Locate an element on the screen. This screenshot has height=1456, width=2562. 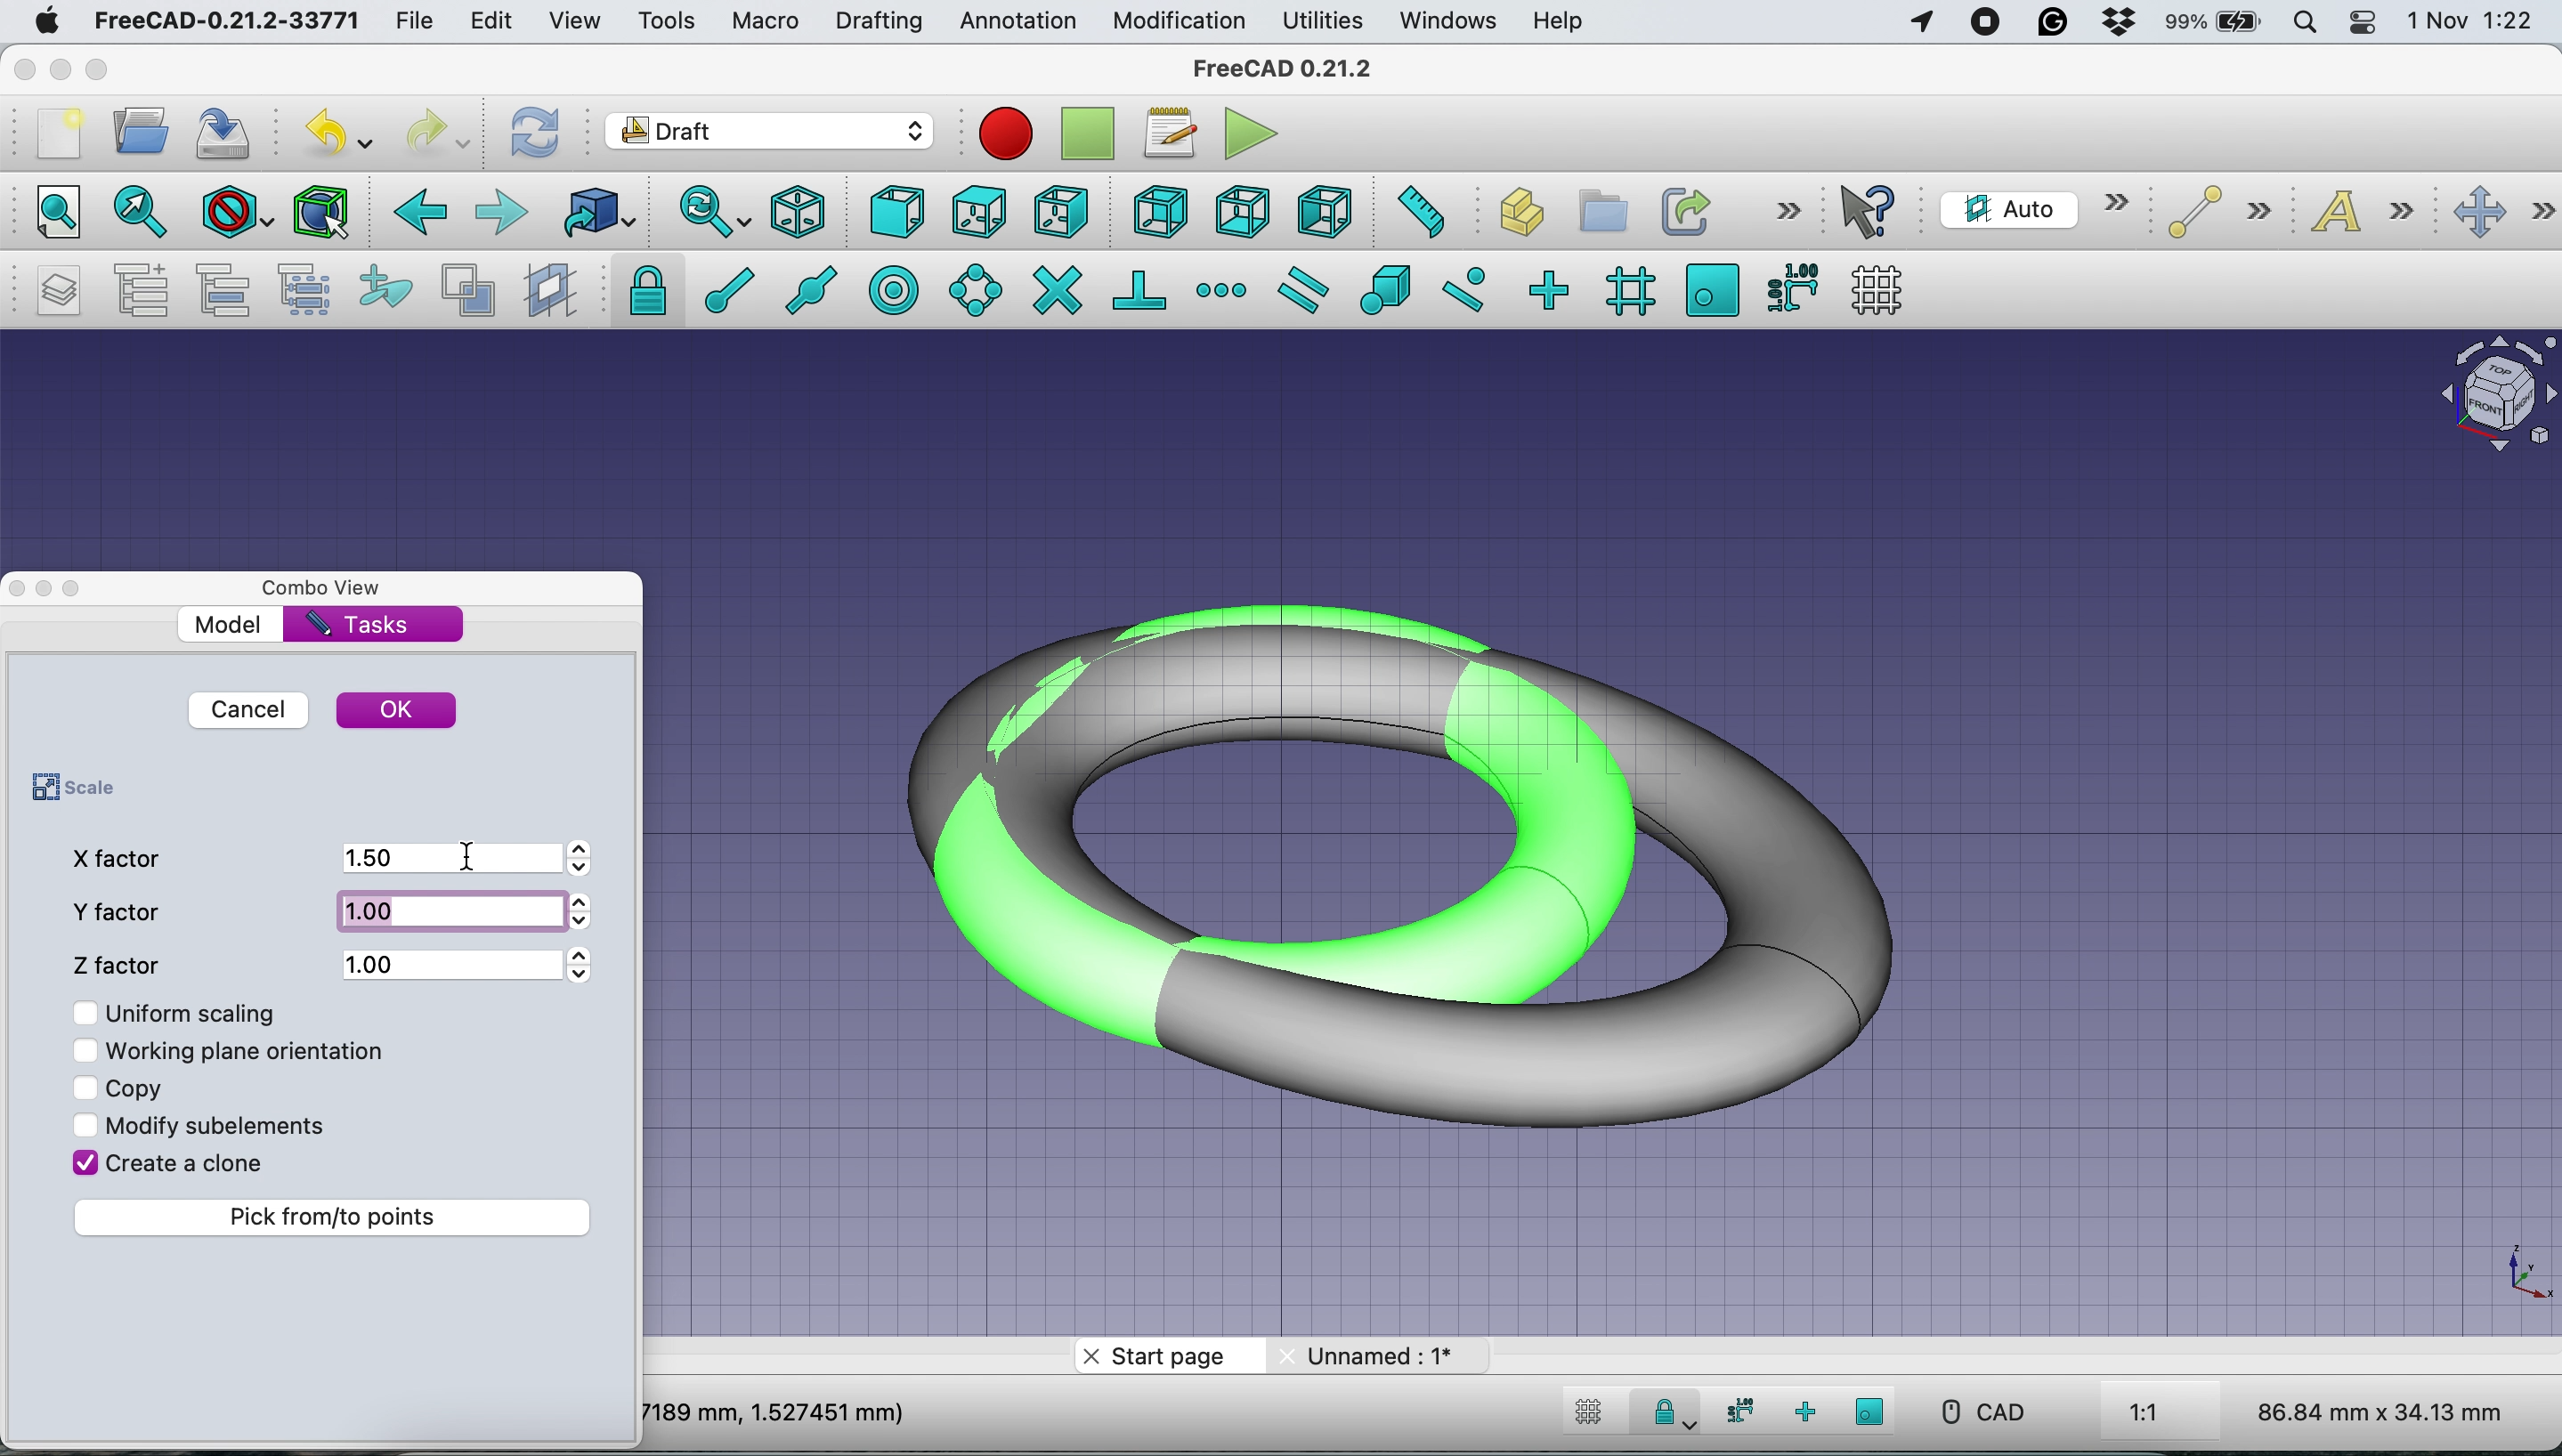
redo is located at coordinates (436, 134).